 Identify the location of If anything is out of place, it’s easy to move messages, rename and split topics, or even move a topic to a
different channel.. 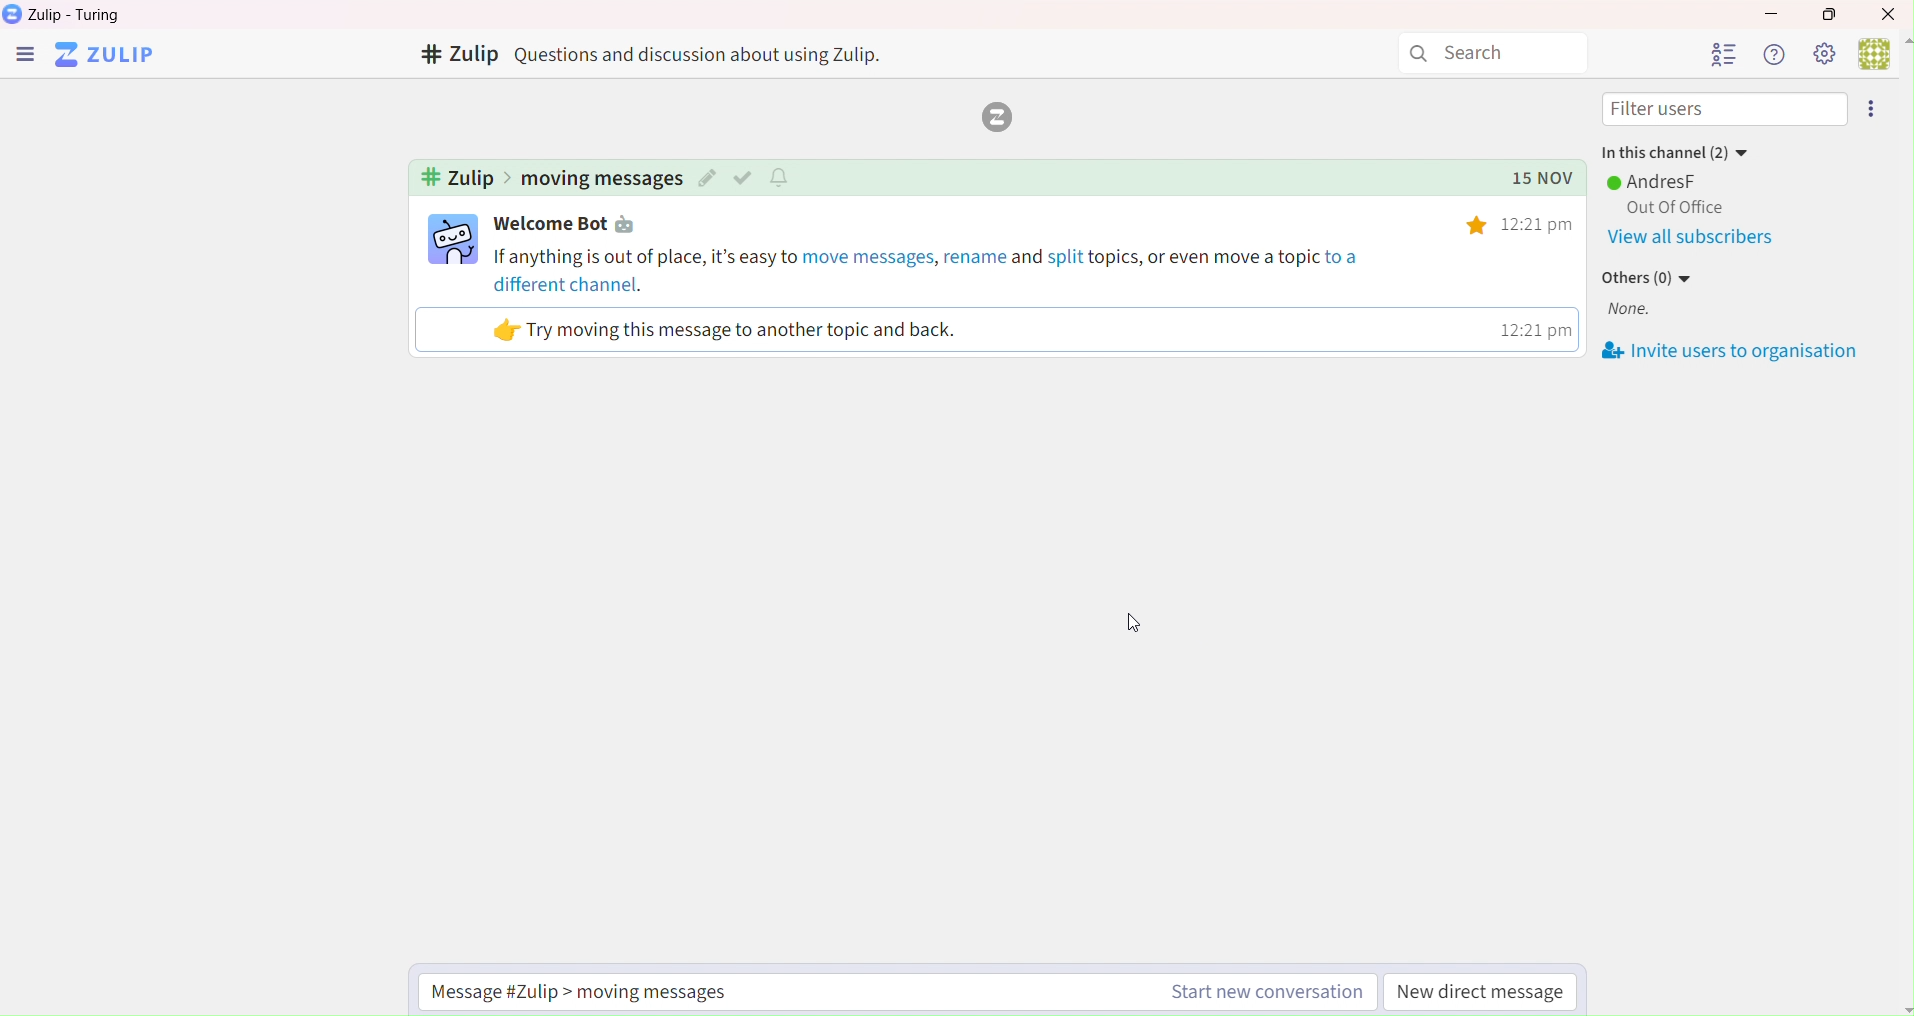
(931, 269).